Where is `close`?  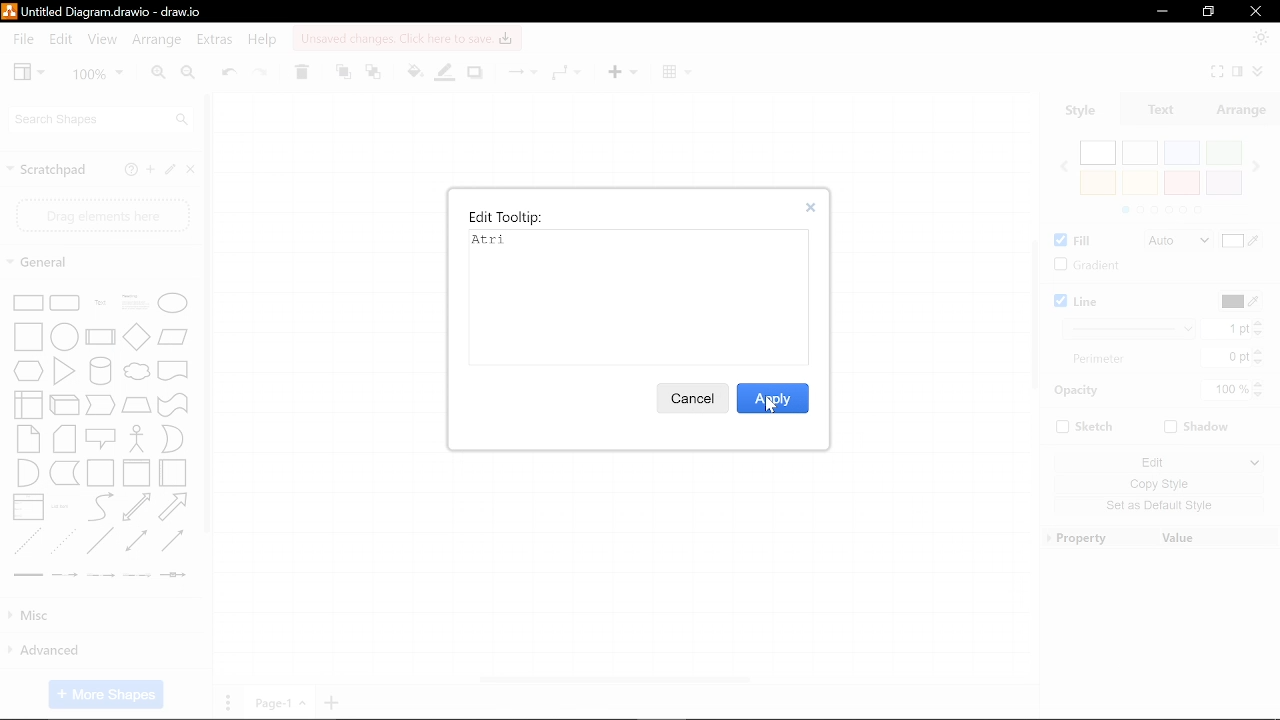
close is located at coordinates (807, 208).